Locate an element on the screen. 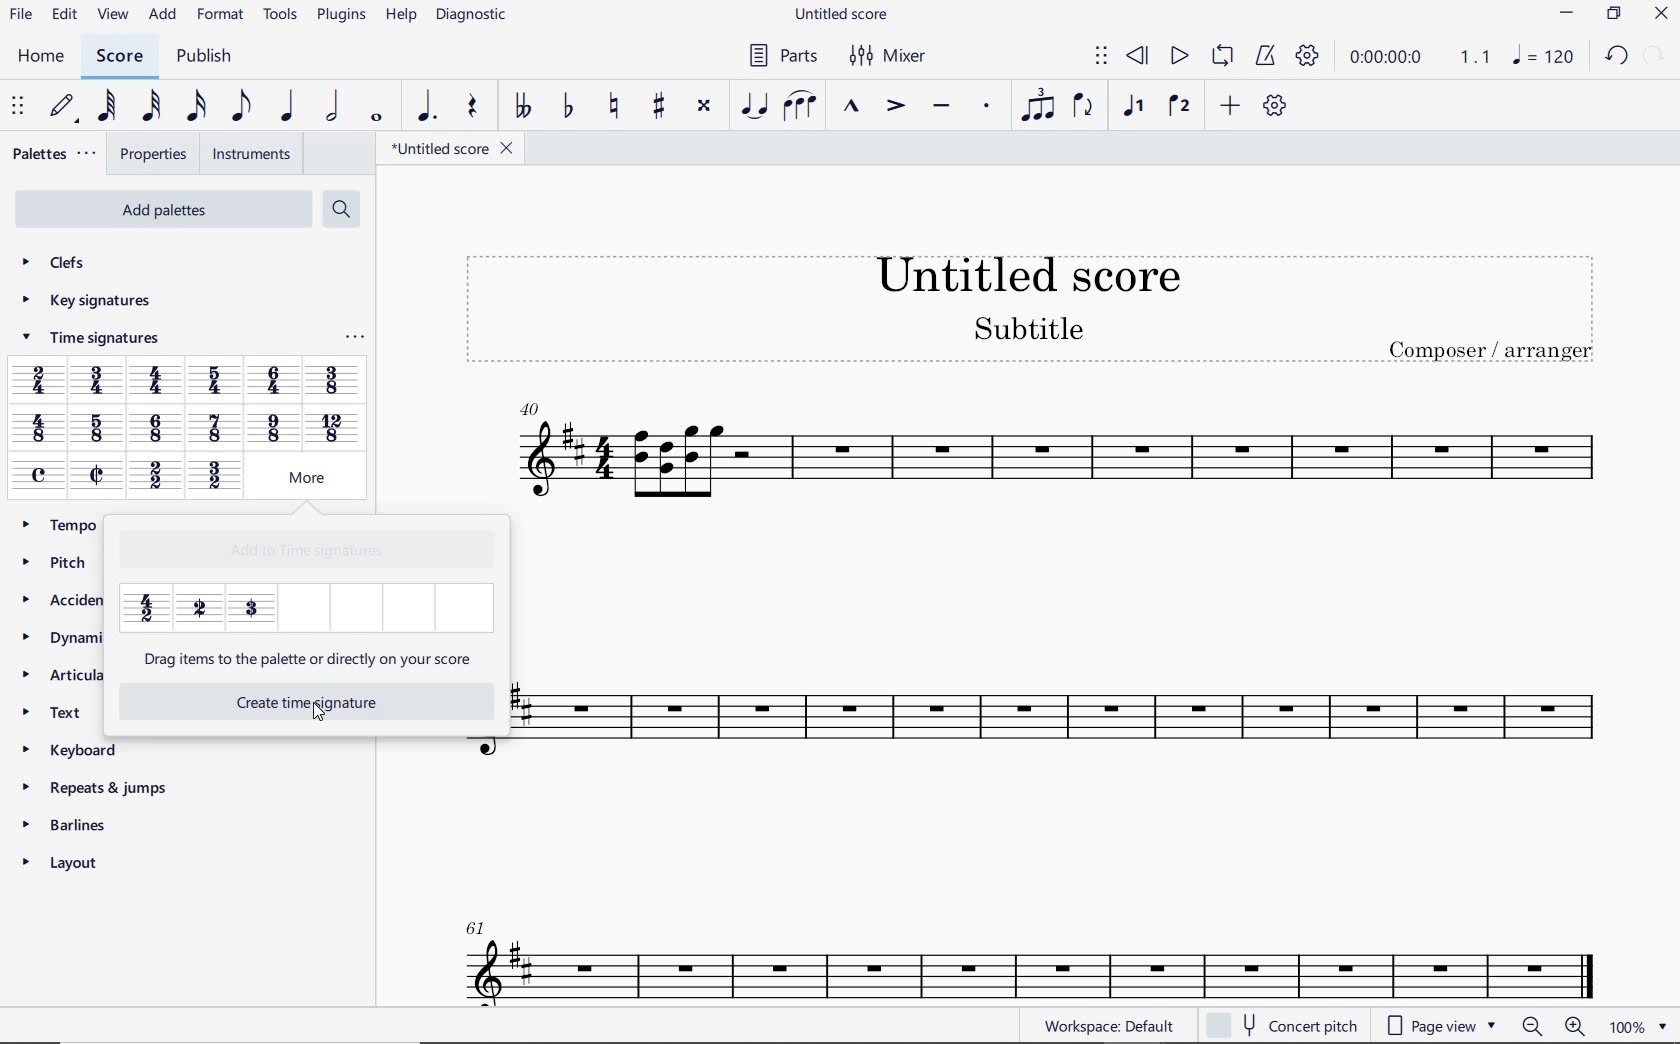 The image size is (1680, 1044). create time signature is located at coordinates (288, 701).